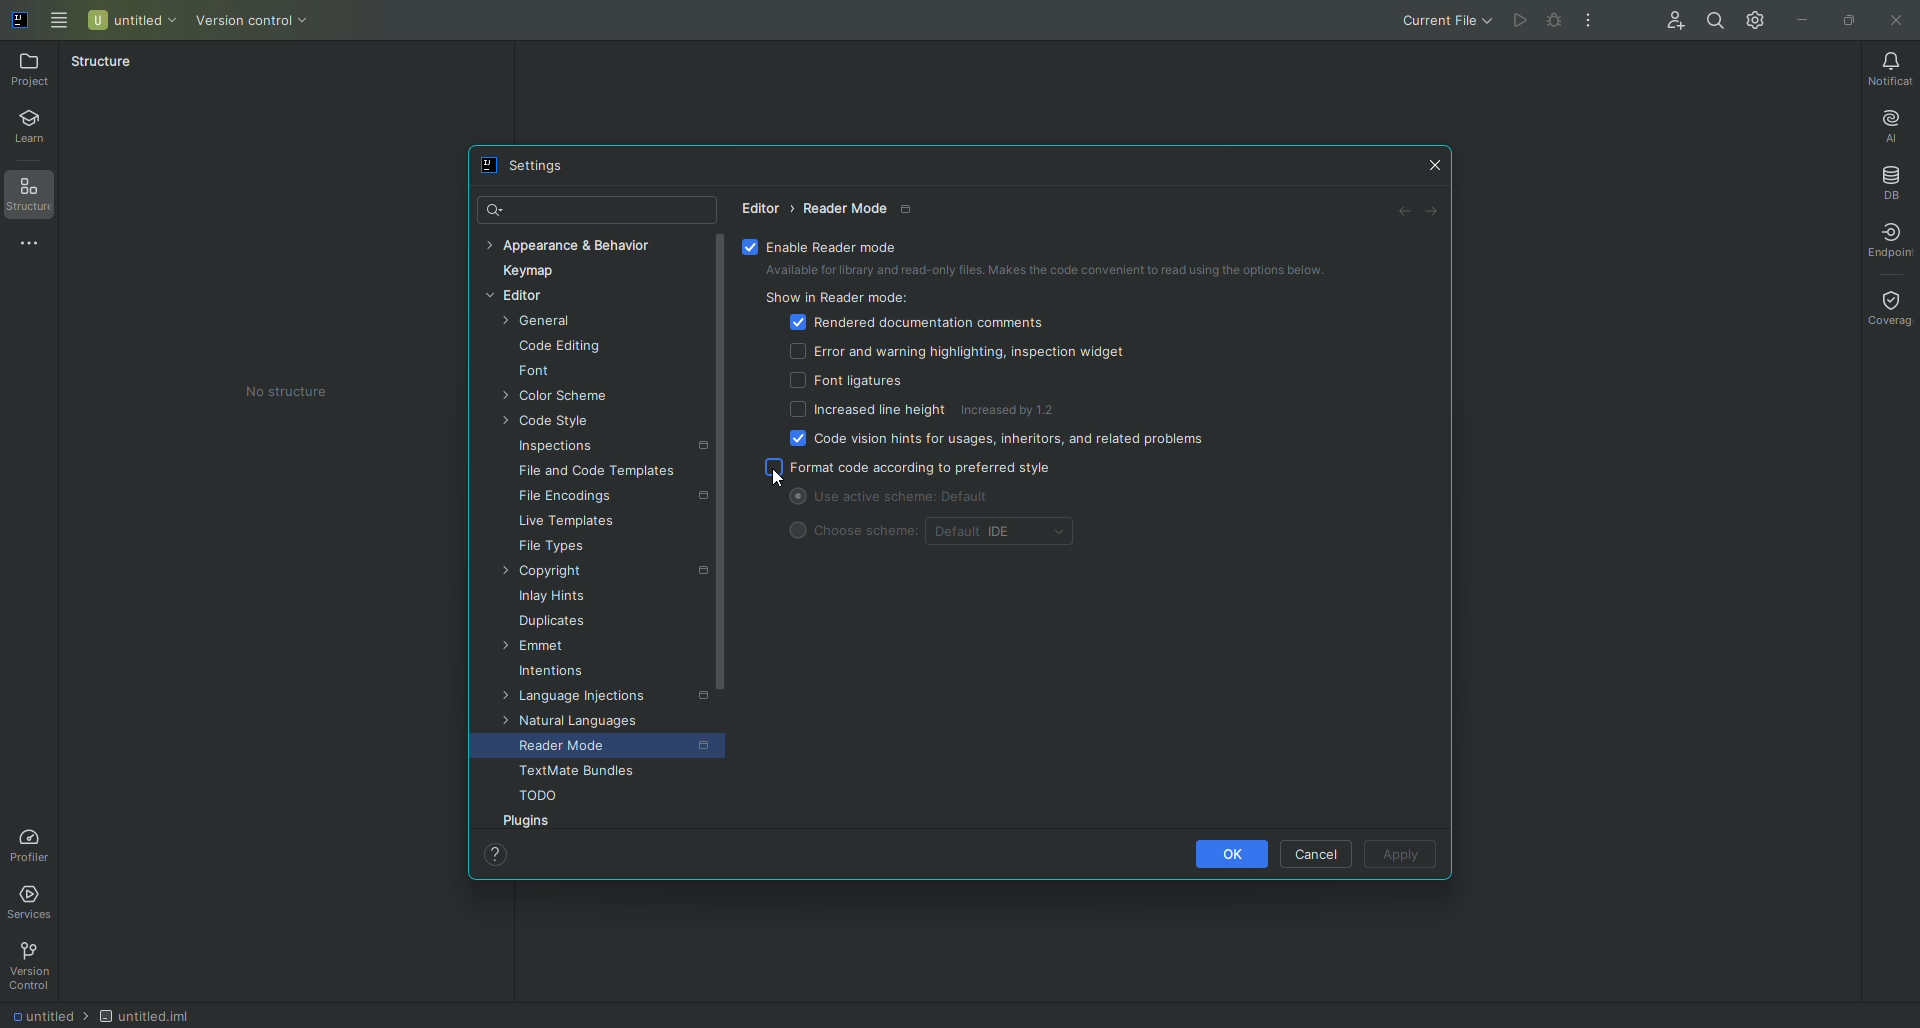 The width and height of the screenshot is (1920, 1028). I want to click on Structure, so click(102, 66).